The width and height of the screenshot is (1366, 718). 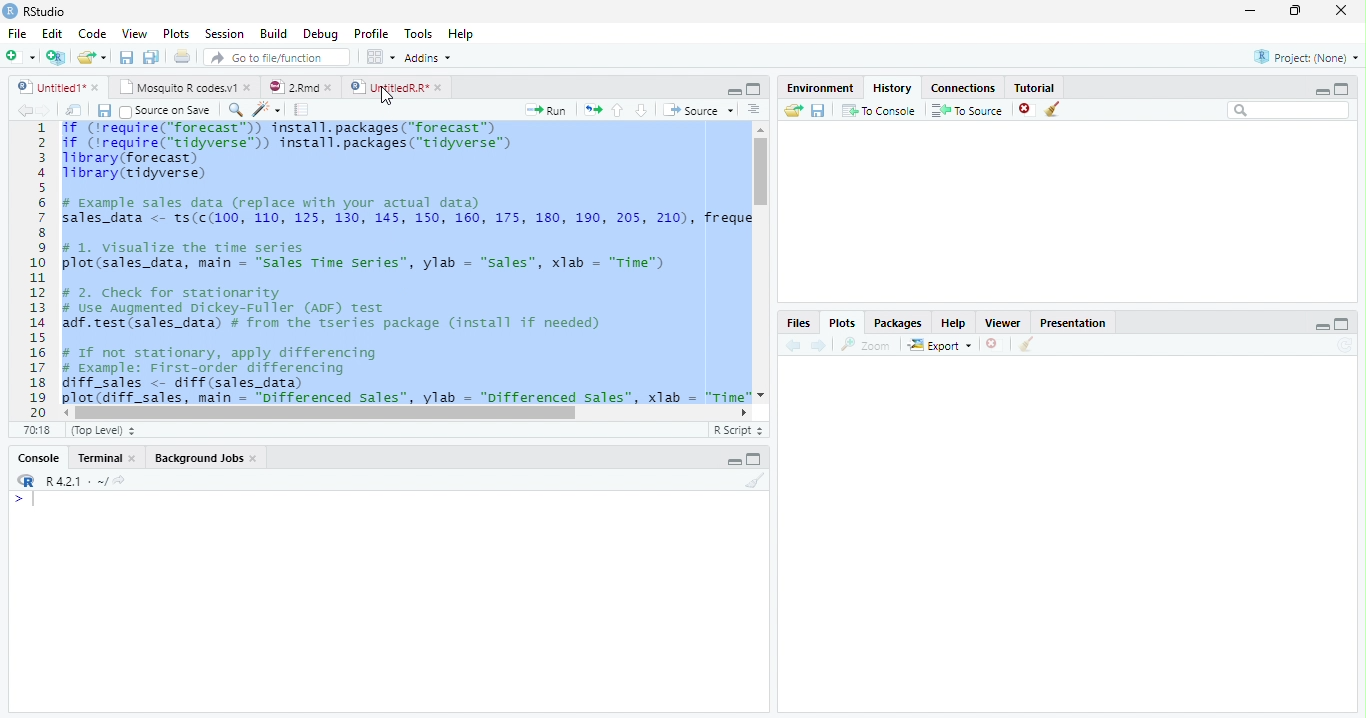 I want to click on To Console, so click(x=880, y=111).